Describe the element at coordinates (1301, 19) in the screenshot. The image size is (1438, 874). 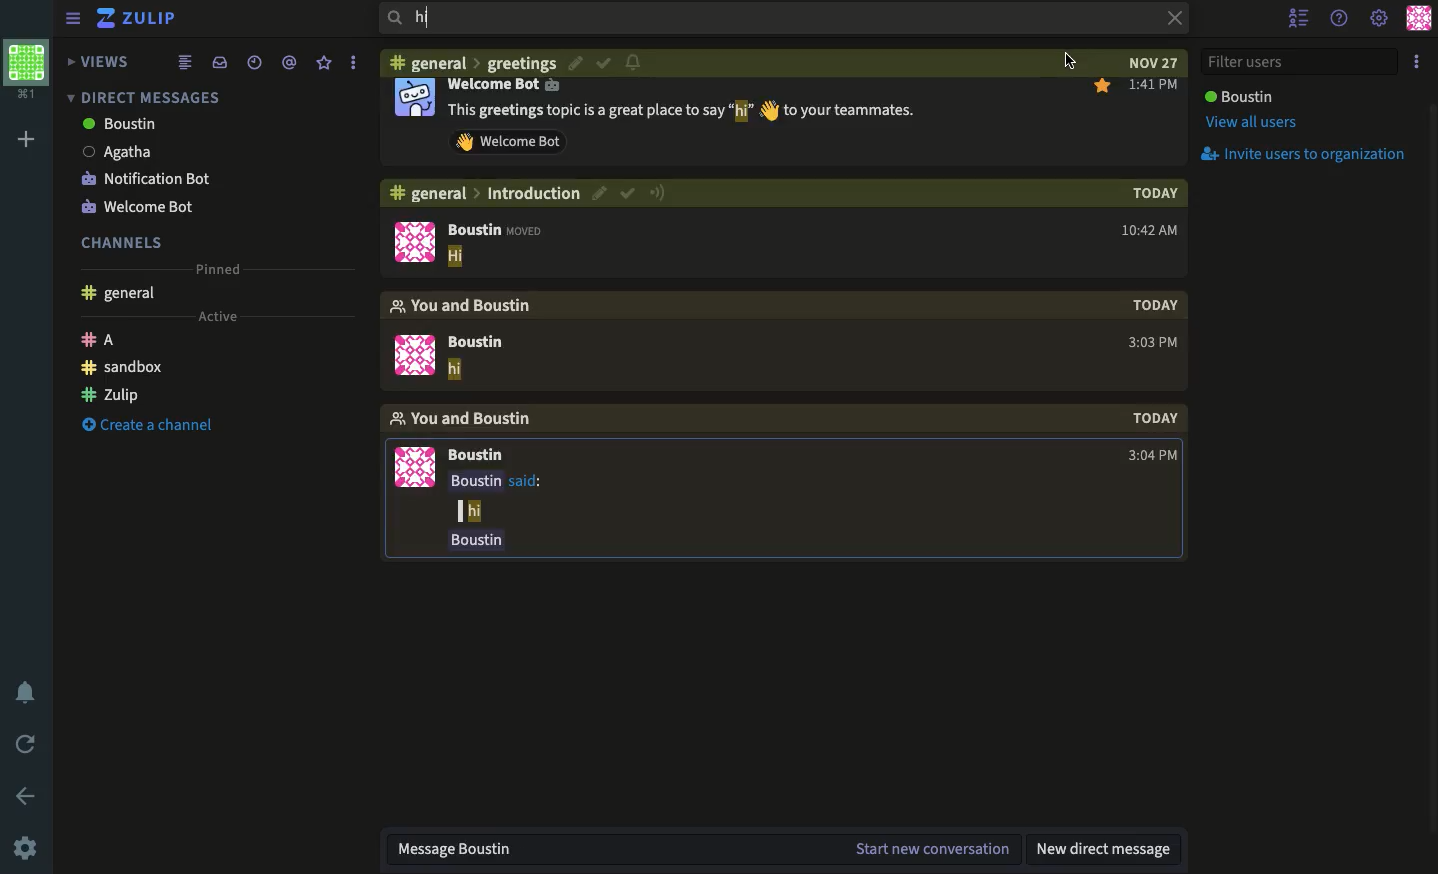
I see `Hide users list` at that location.